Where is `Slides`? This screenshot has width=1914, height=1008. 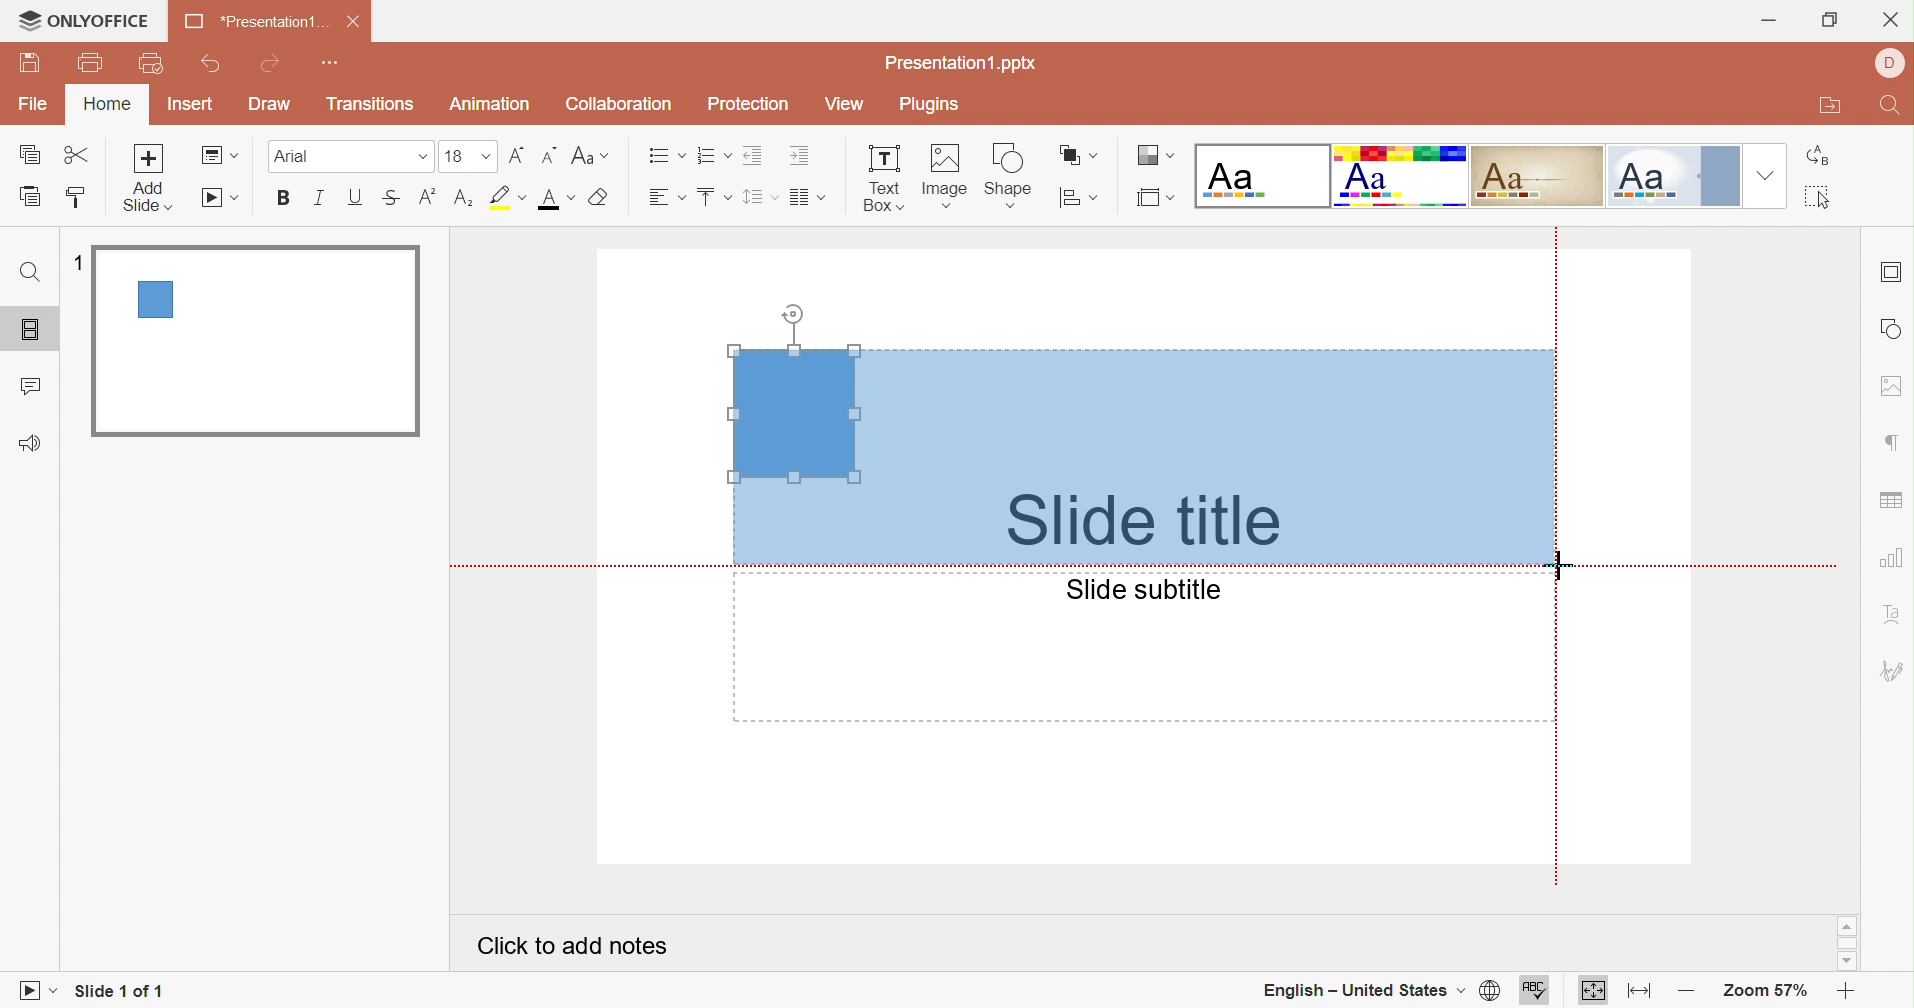 Slides is located at coordinates (34, 331).